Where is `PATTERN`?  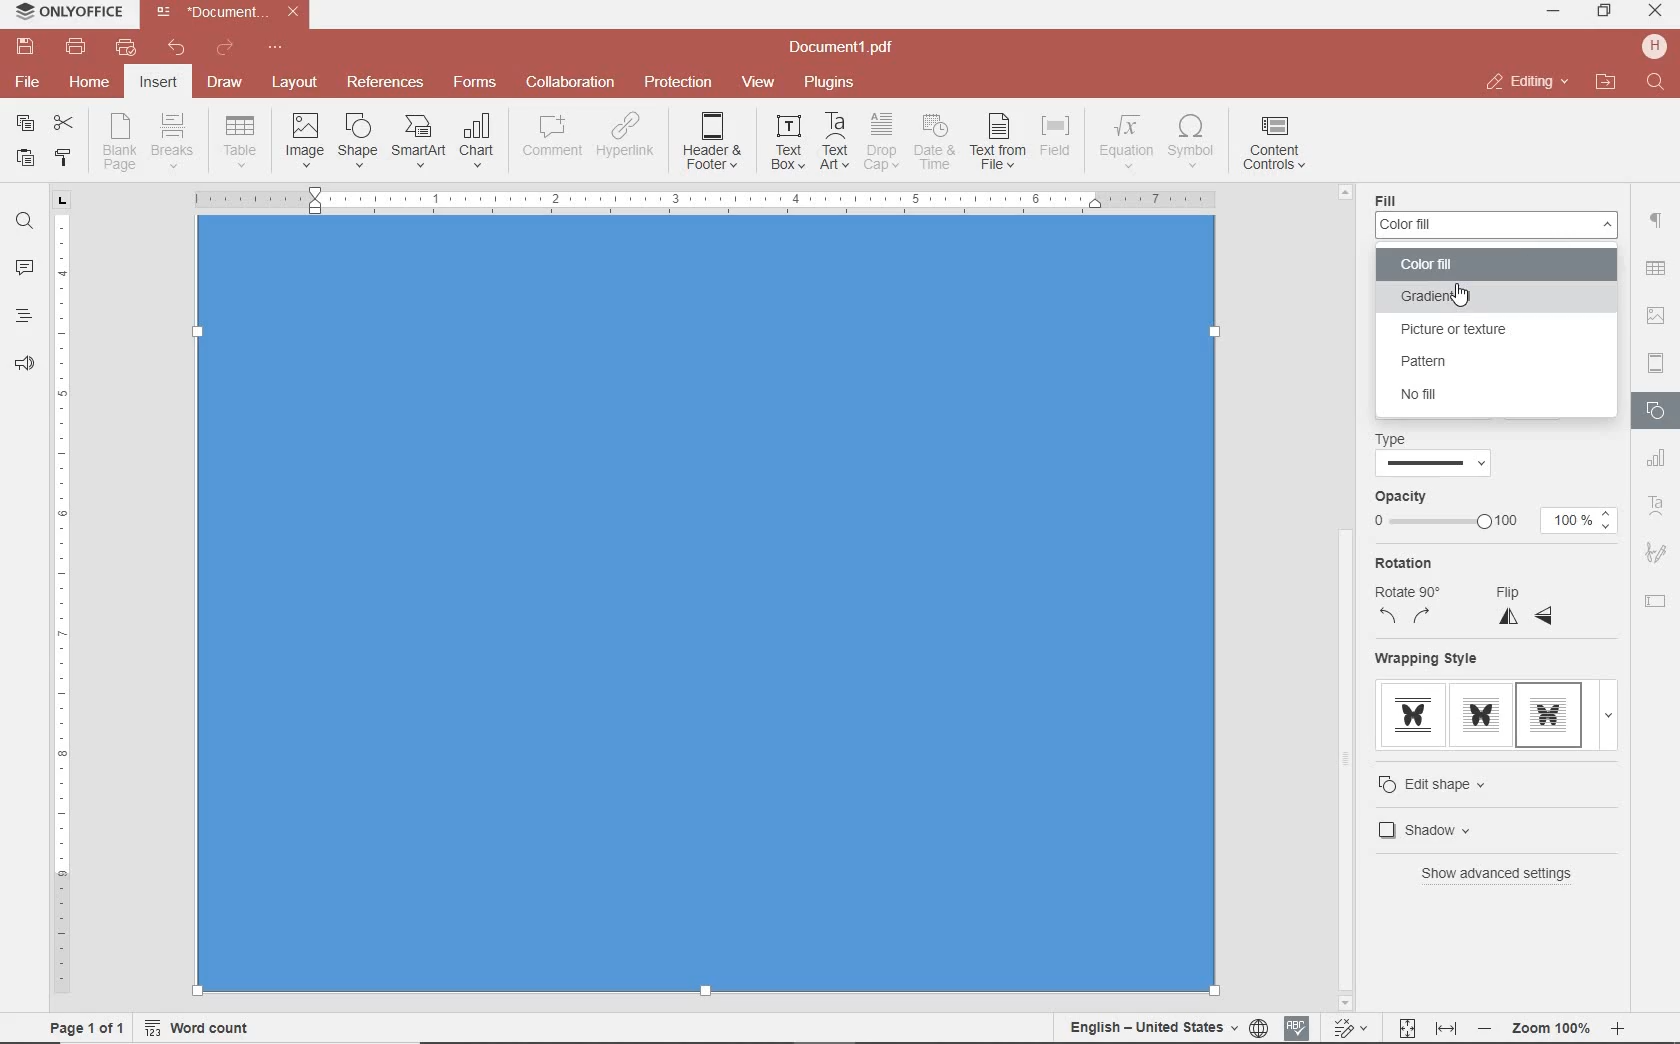 PATTERN is located at coordinates (1435, 361).